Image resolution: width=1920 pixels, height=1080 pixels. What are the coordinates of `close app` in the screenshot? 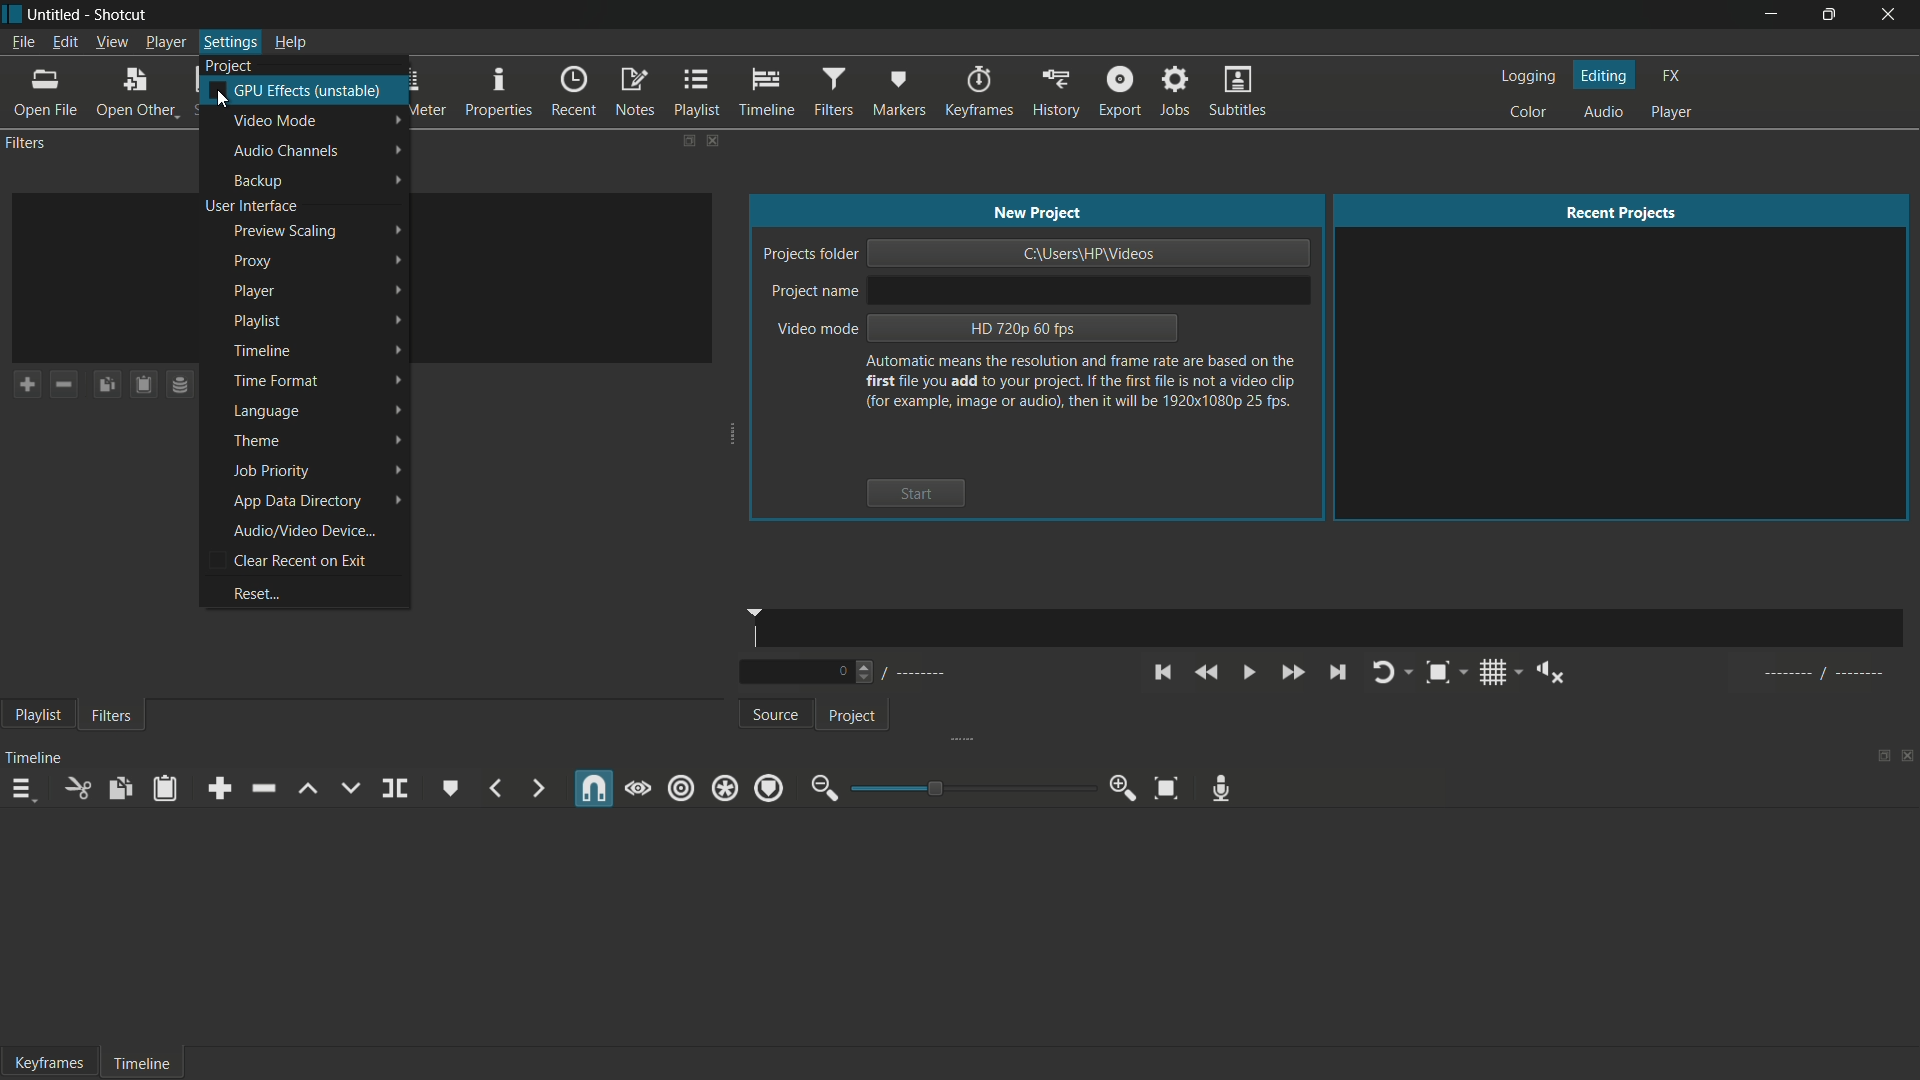 It's located at (1890, 14).